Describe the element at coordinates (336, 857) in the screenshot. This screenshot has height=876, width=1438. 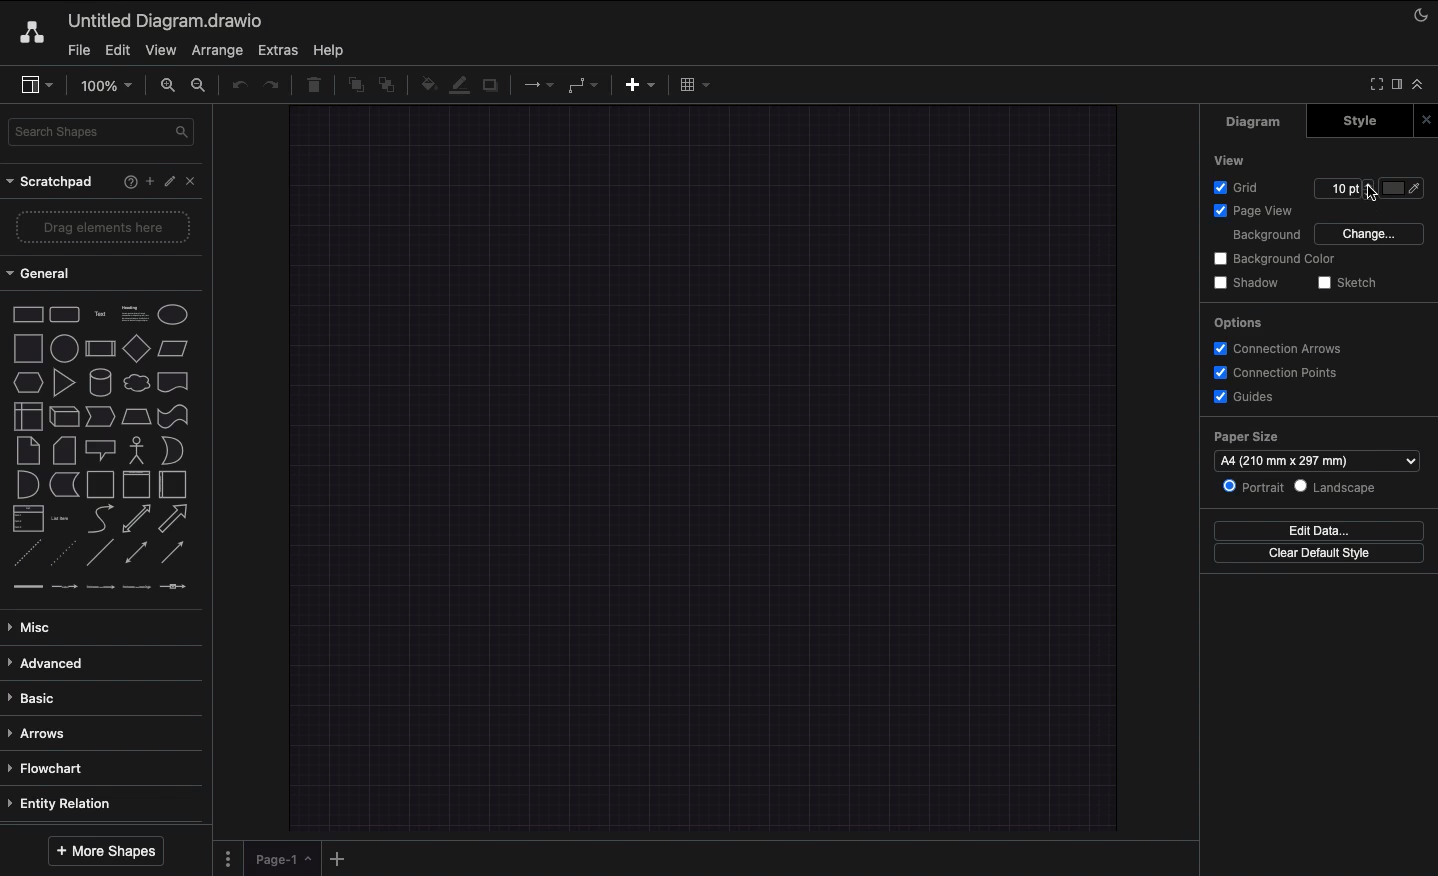
I see `Add new page` at that location.